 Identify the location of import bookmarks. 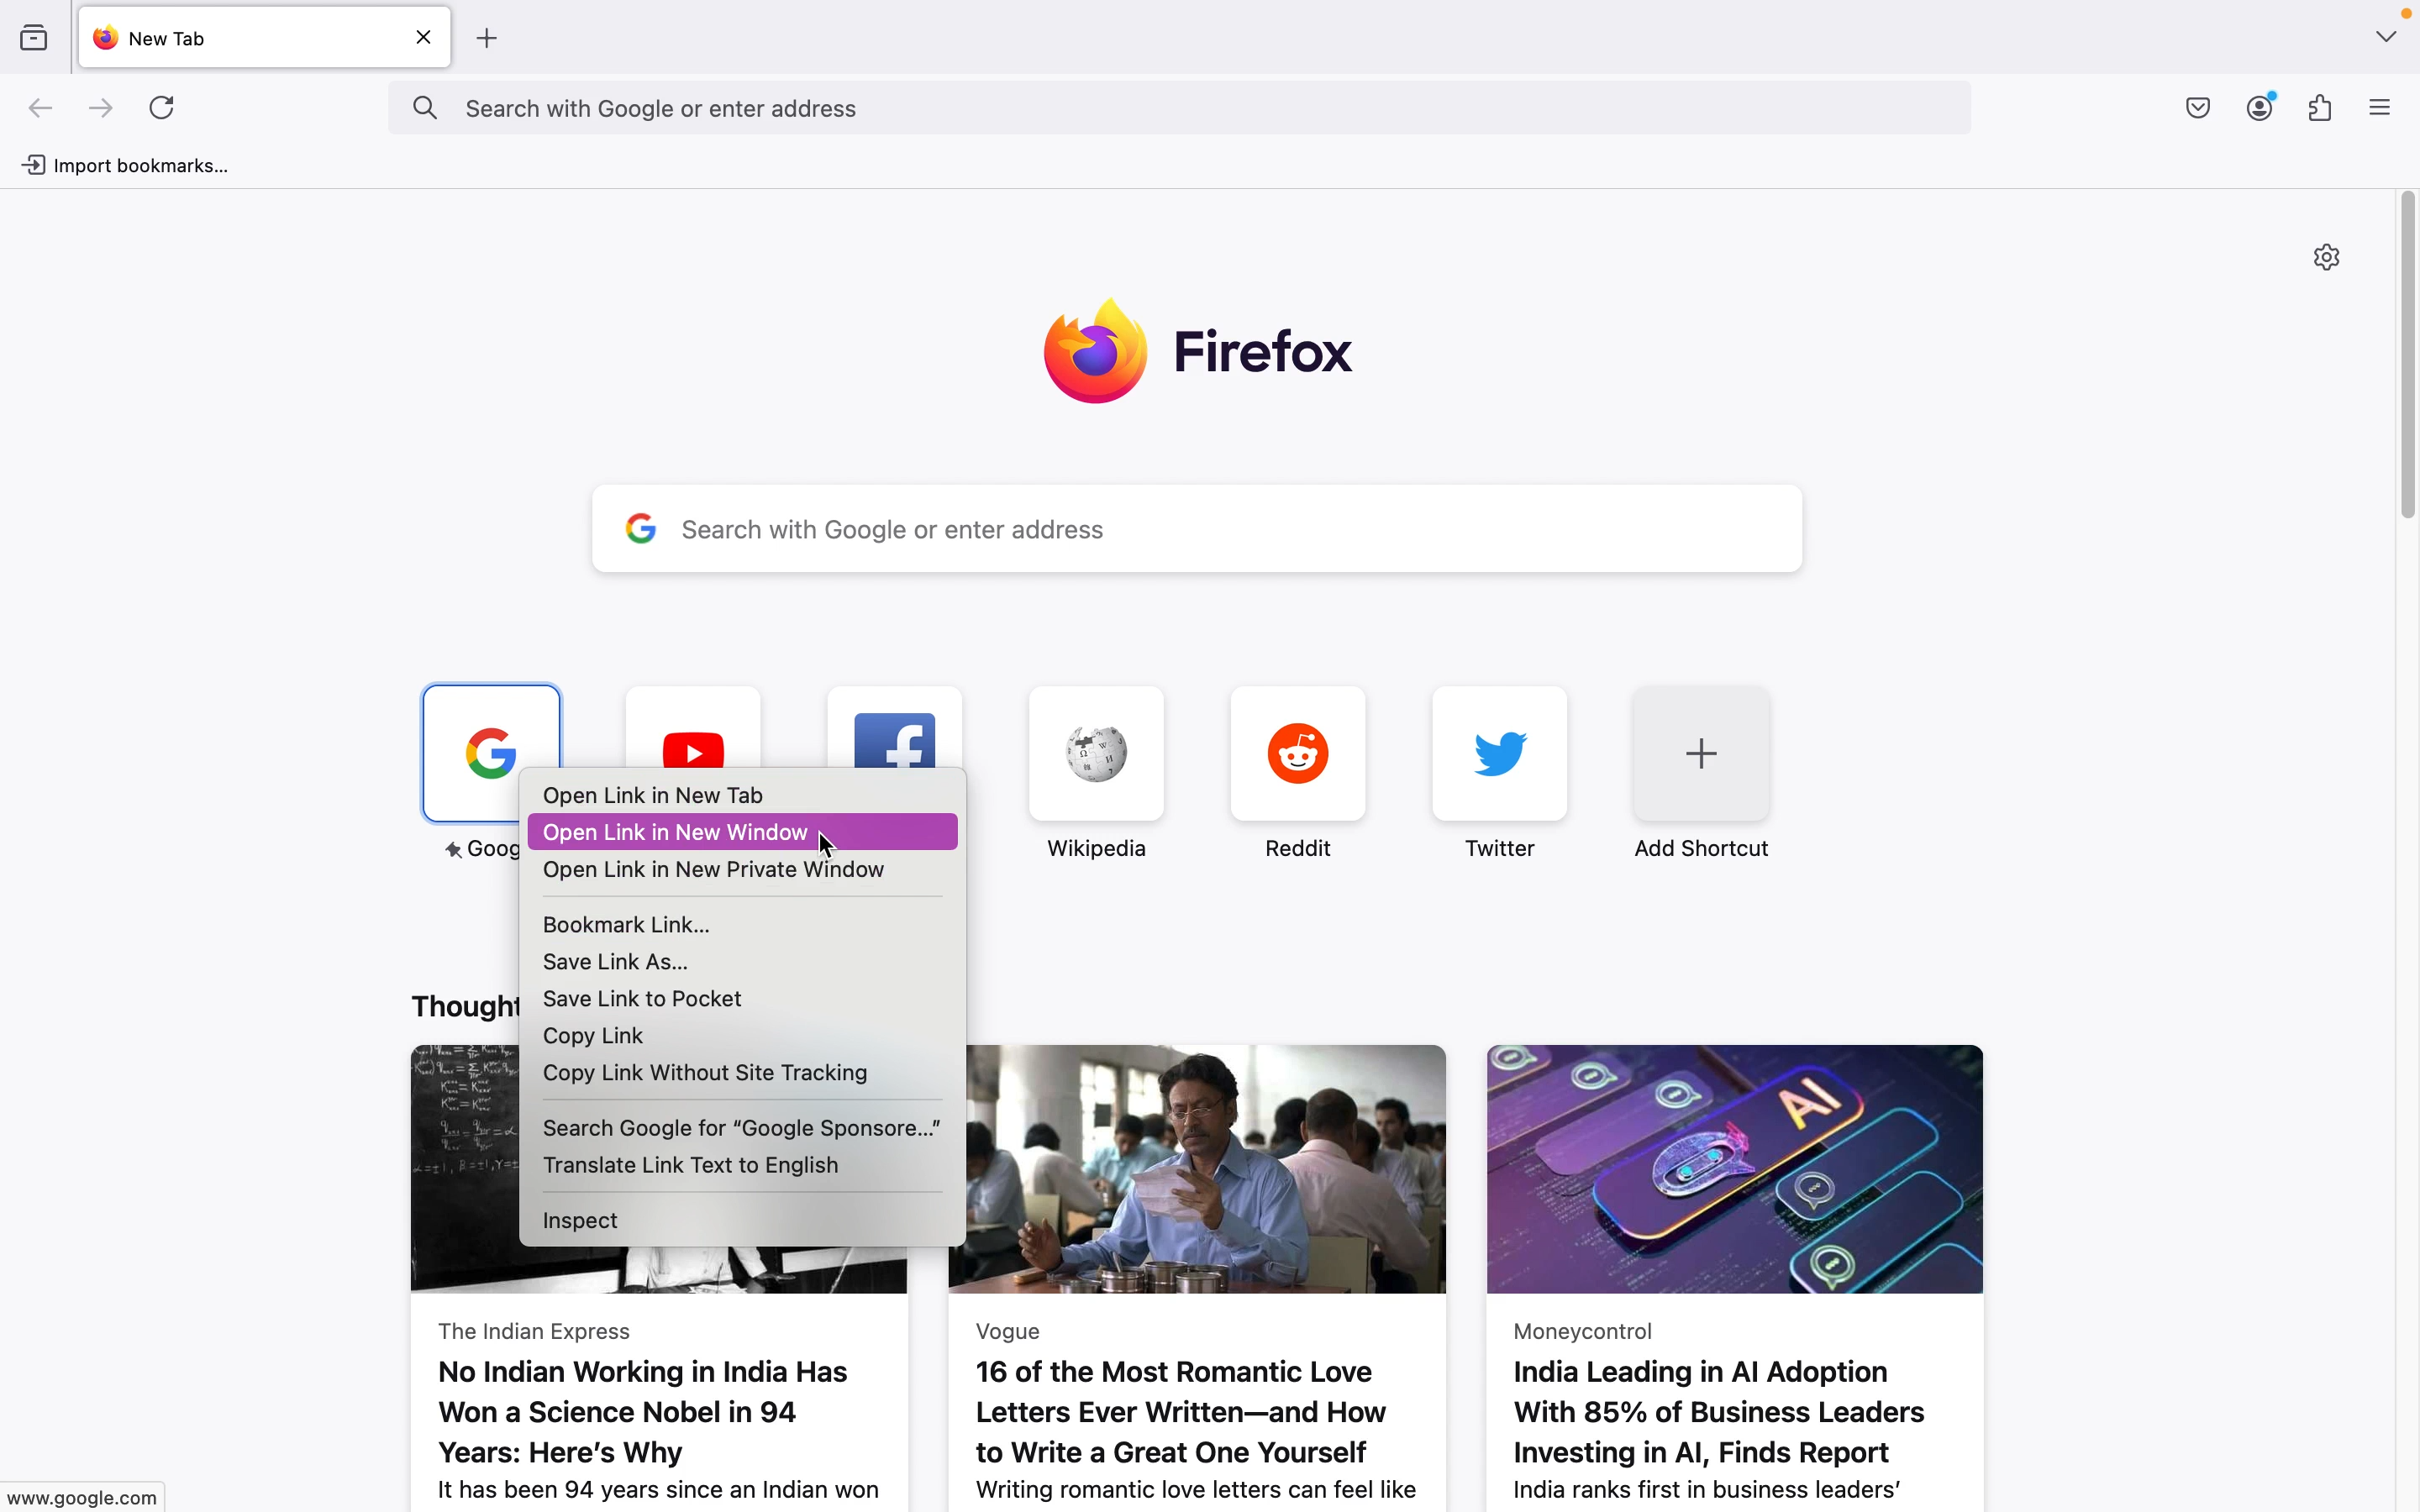
(143, 164).